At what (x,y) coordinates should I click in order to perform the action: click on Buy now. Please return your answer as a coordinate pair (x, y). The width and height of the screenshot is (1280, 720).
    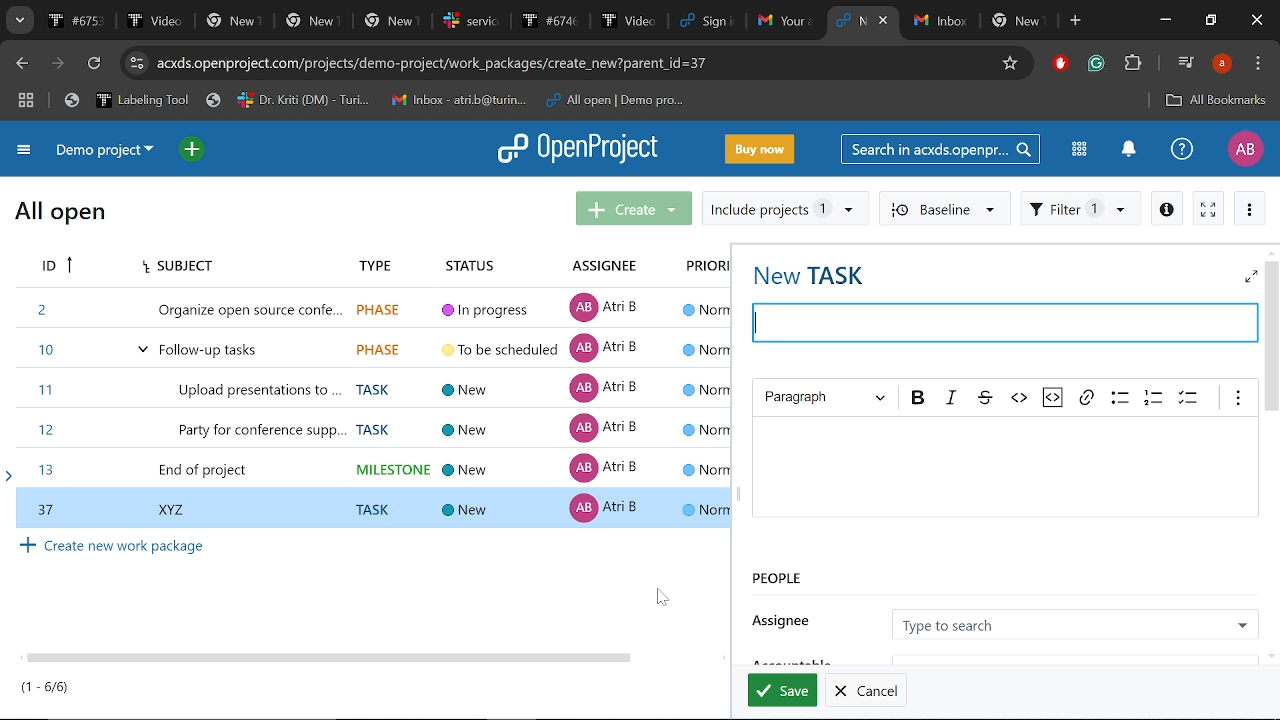
    Looking at the image, I should click on (760, 148).